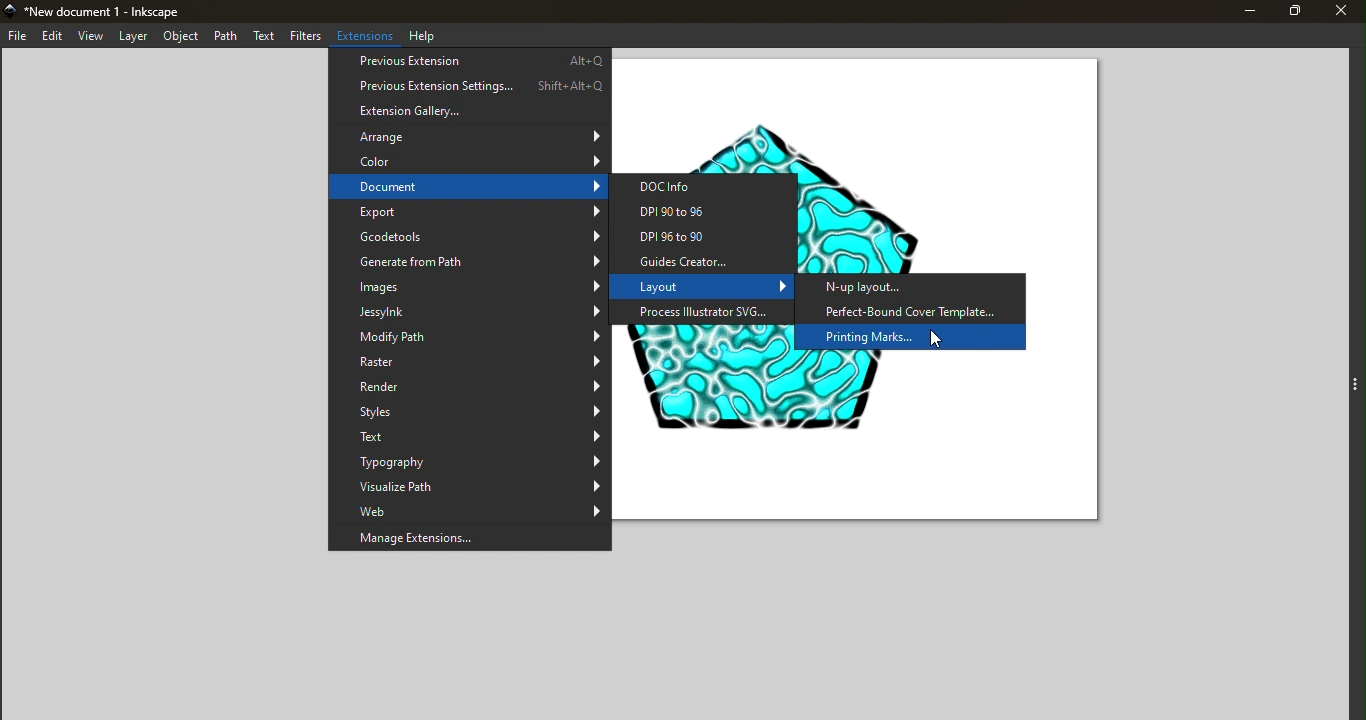 Image resolution: width=1366 pixels, height=720 pixels. What do you see at coordinates (469, 86) in the screenshot?
I see `Previous Extension Settings` at bounding box center [469, 86].